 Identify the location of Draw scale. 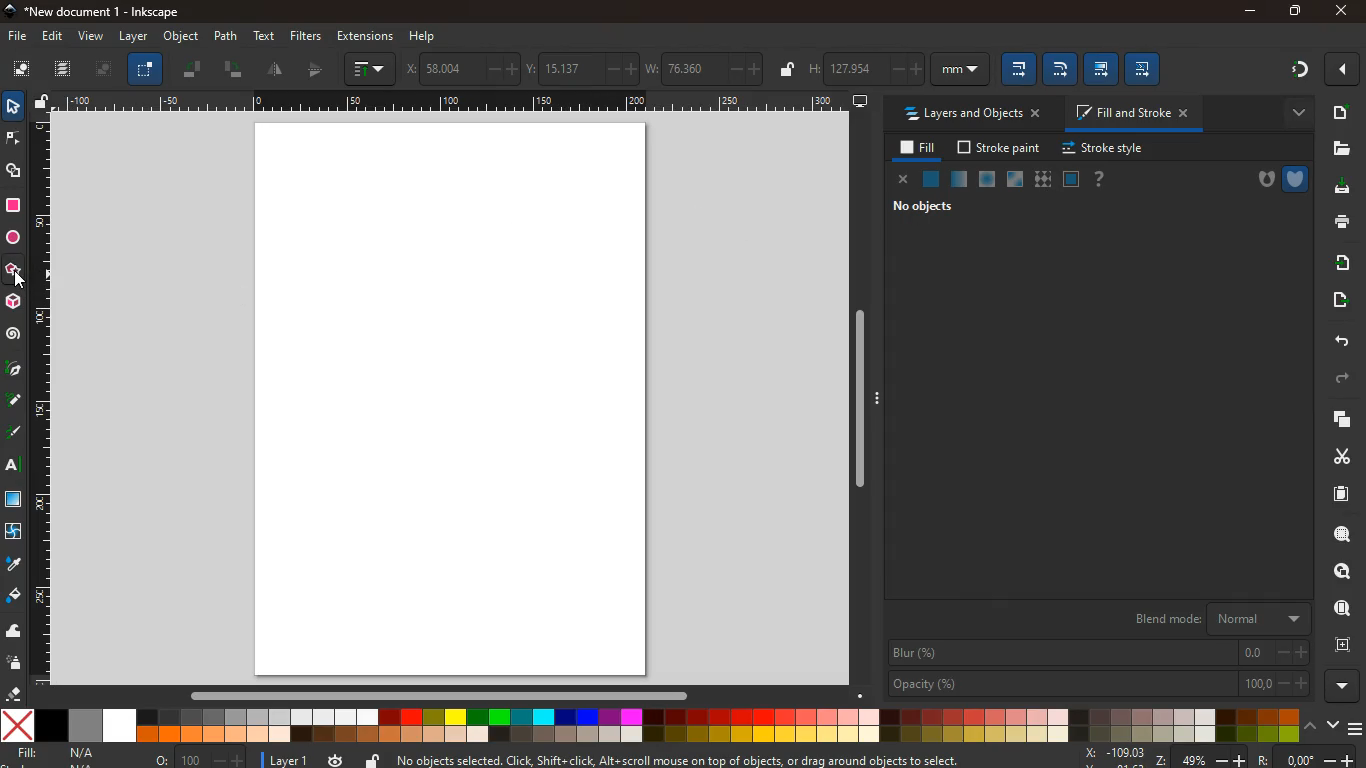
(50, 404).